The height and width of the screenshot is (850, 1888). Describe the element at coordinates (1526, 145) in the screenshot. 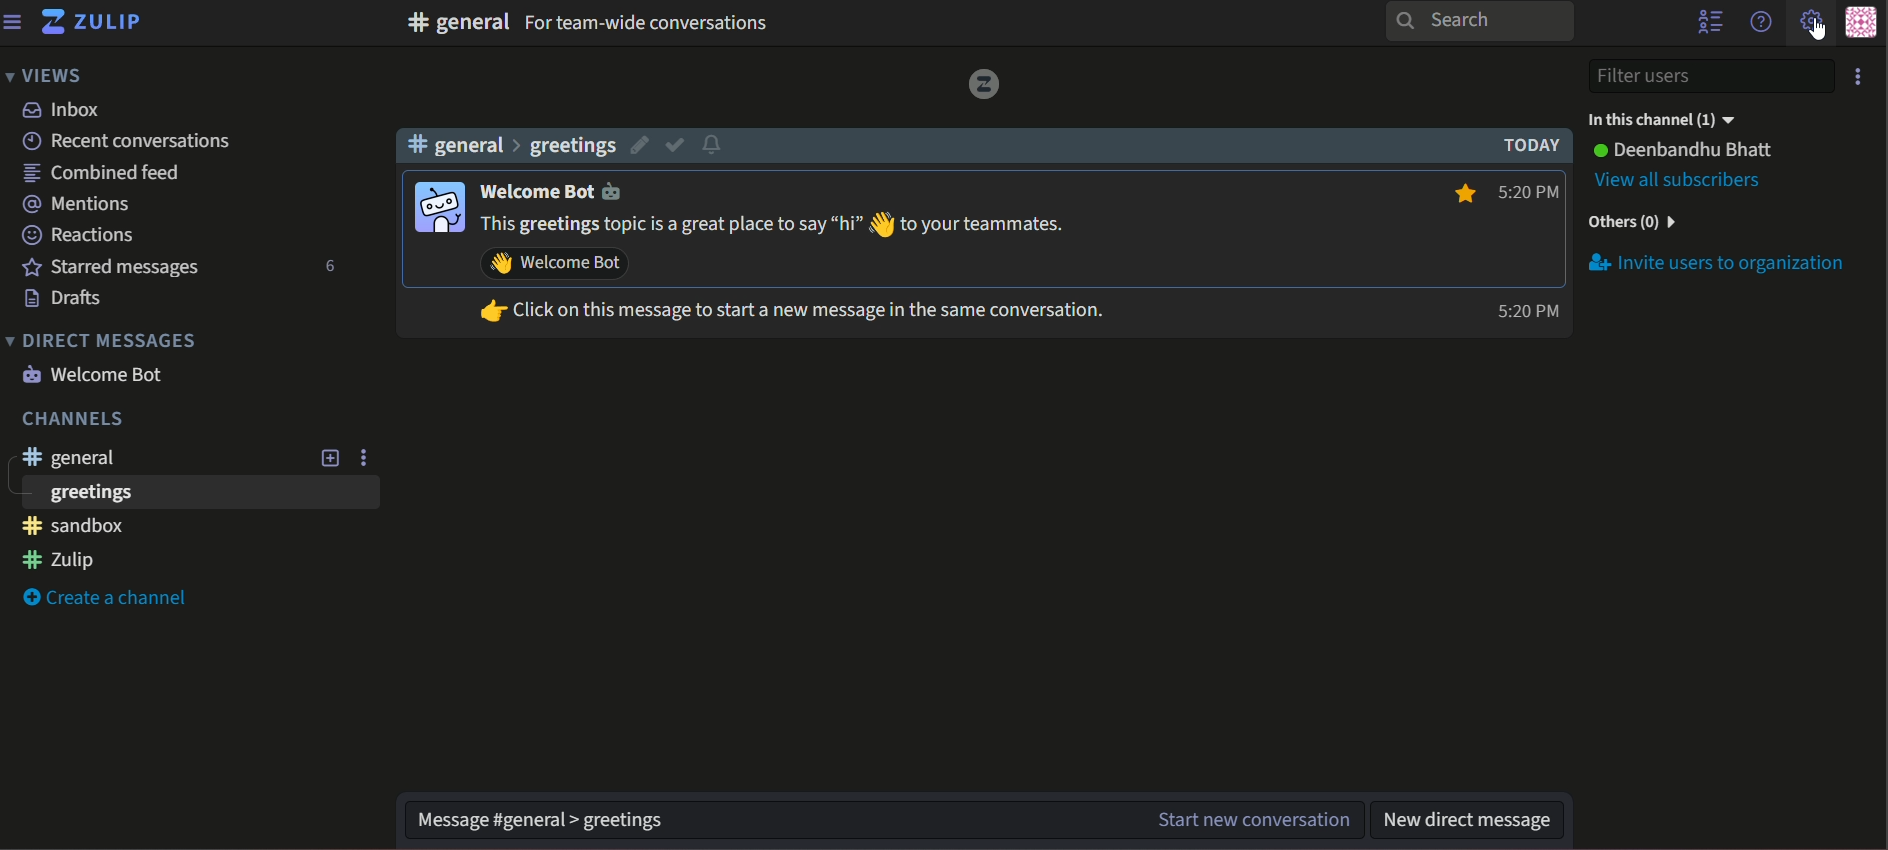

I see `today` at that location.